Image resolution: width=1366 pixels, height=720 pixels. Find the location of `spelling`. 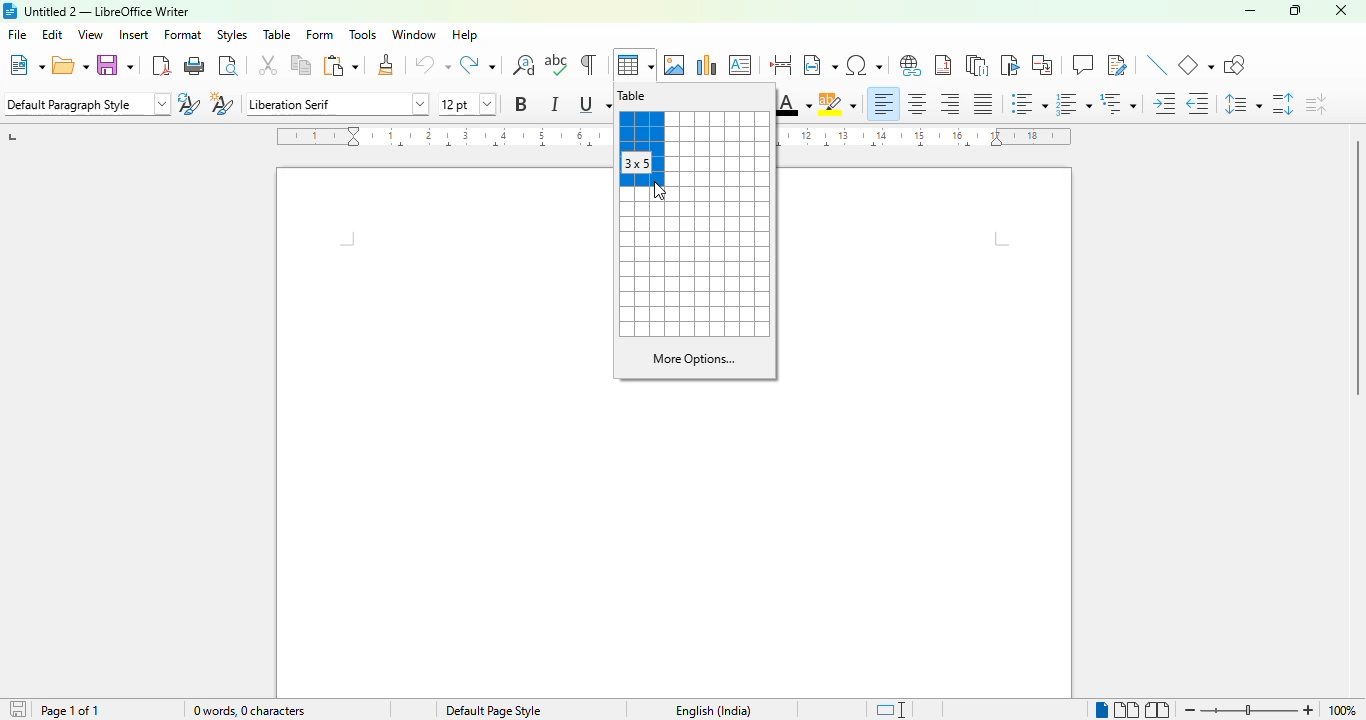

spelling is located at coordinates (557, 64).